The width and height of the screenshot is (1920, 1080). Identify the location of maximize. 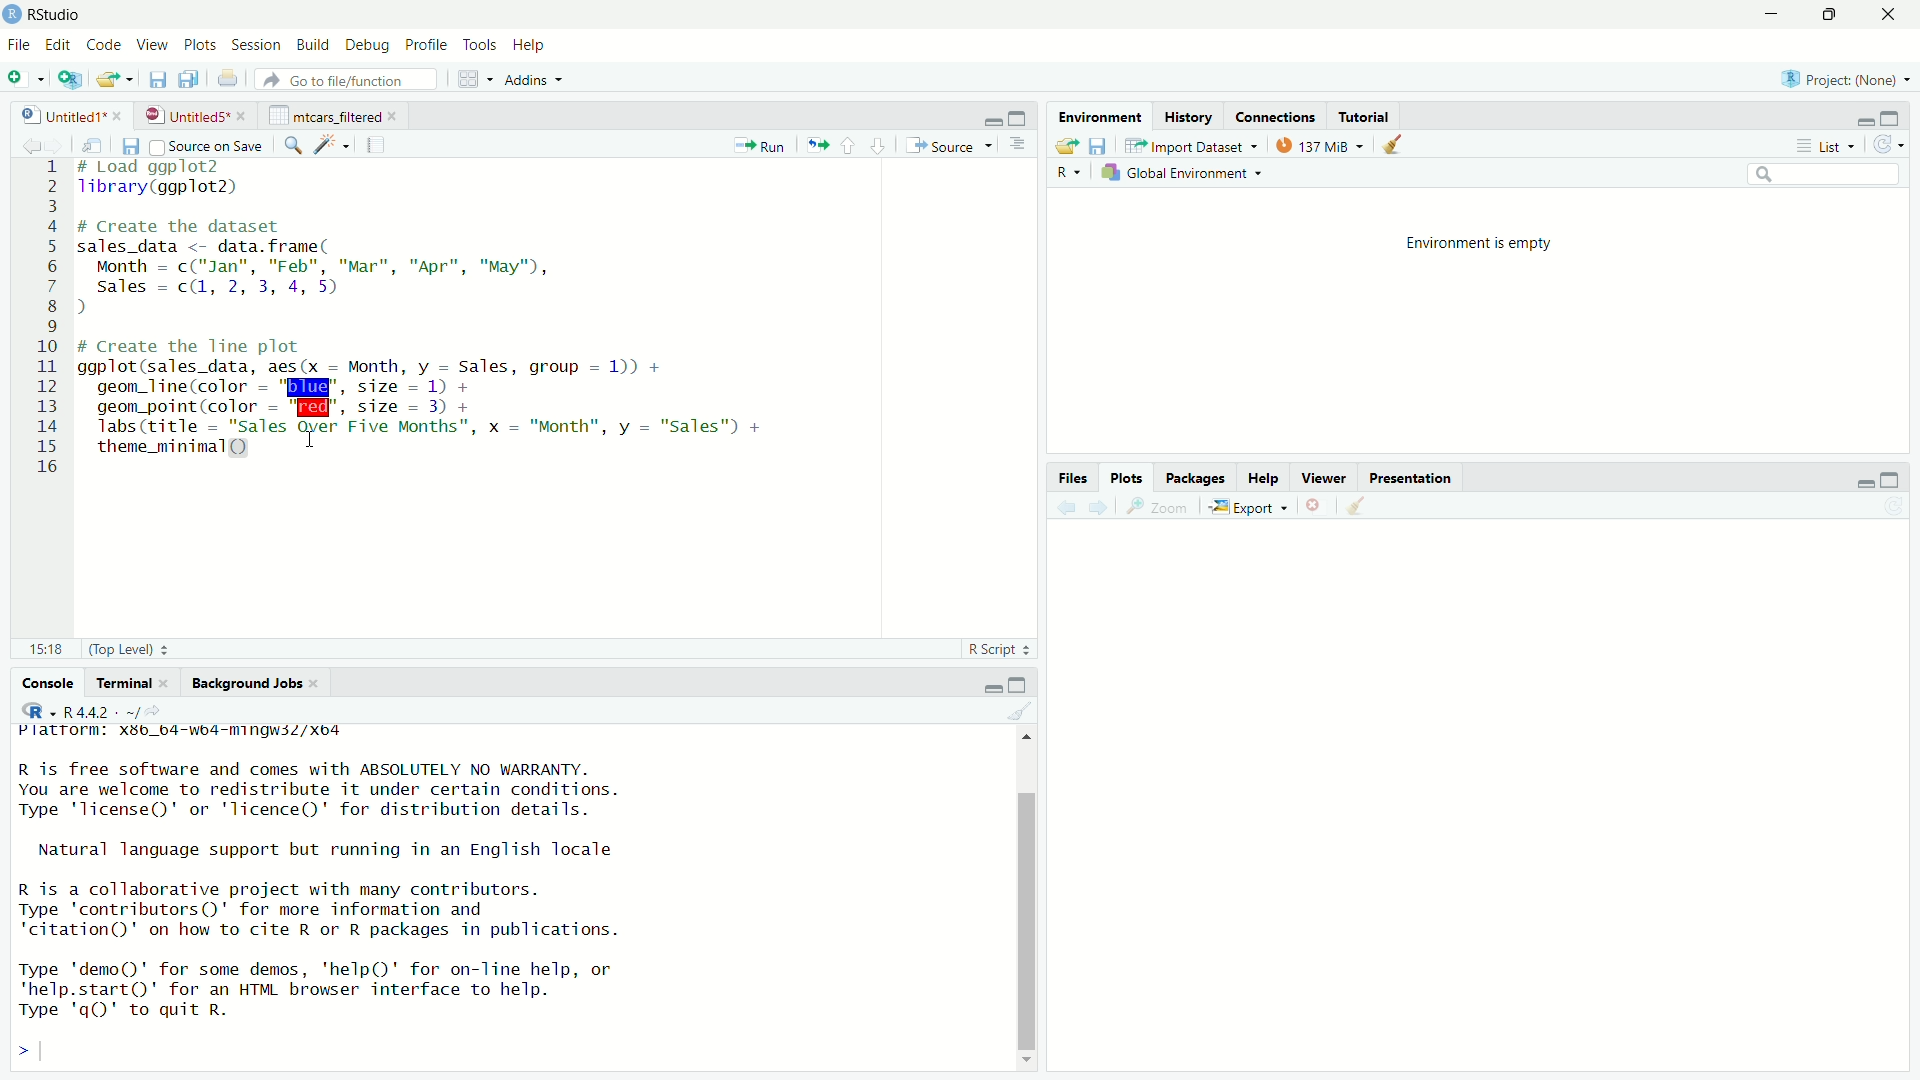
(1018, 686).